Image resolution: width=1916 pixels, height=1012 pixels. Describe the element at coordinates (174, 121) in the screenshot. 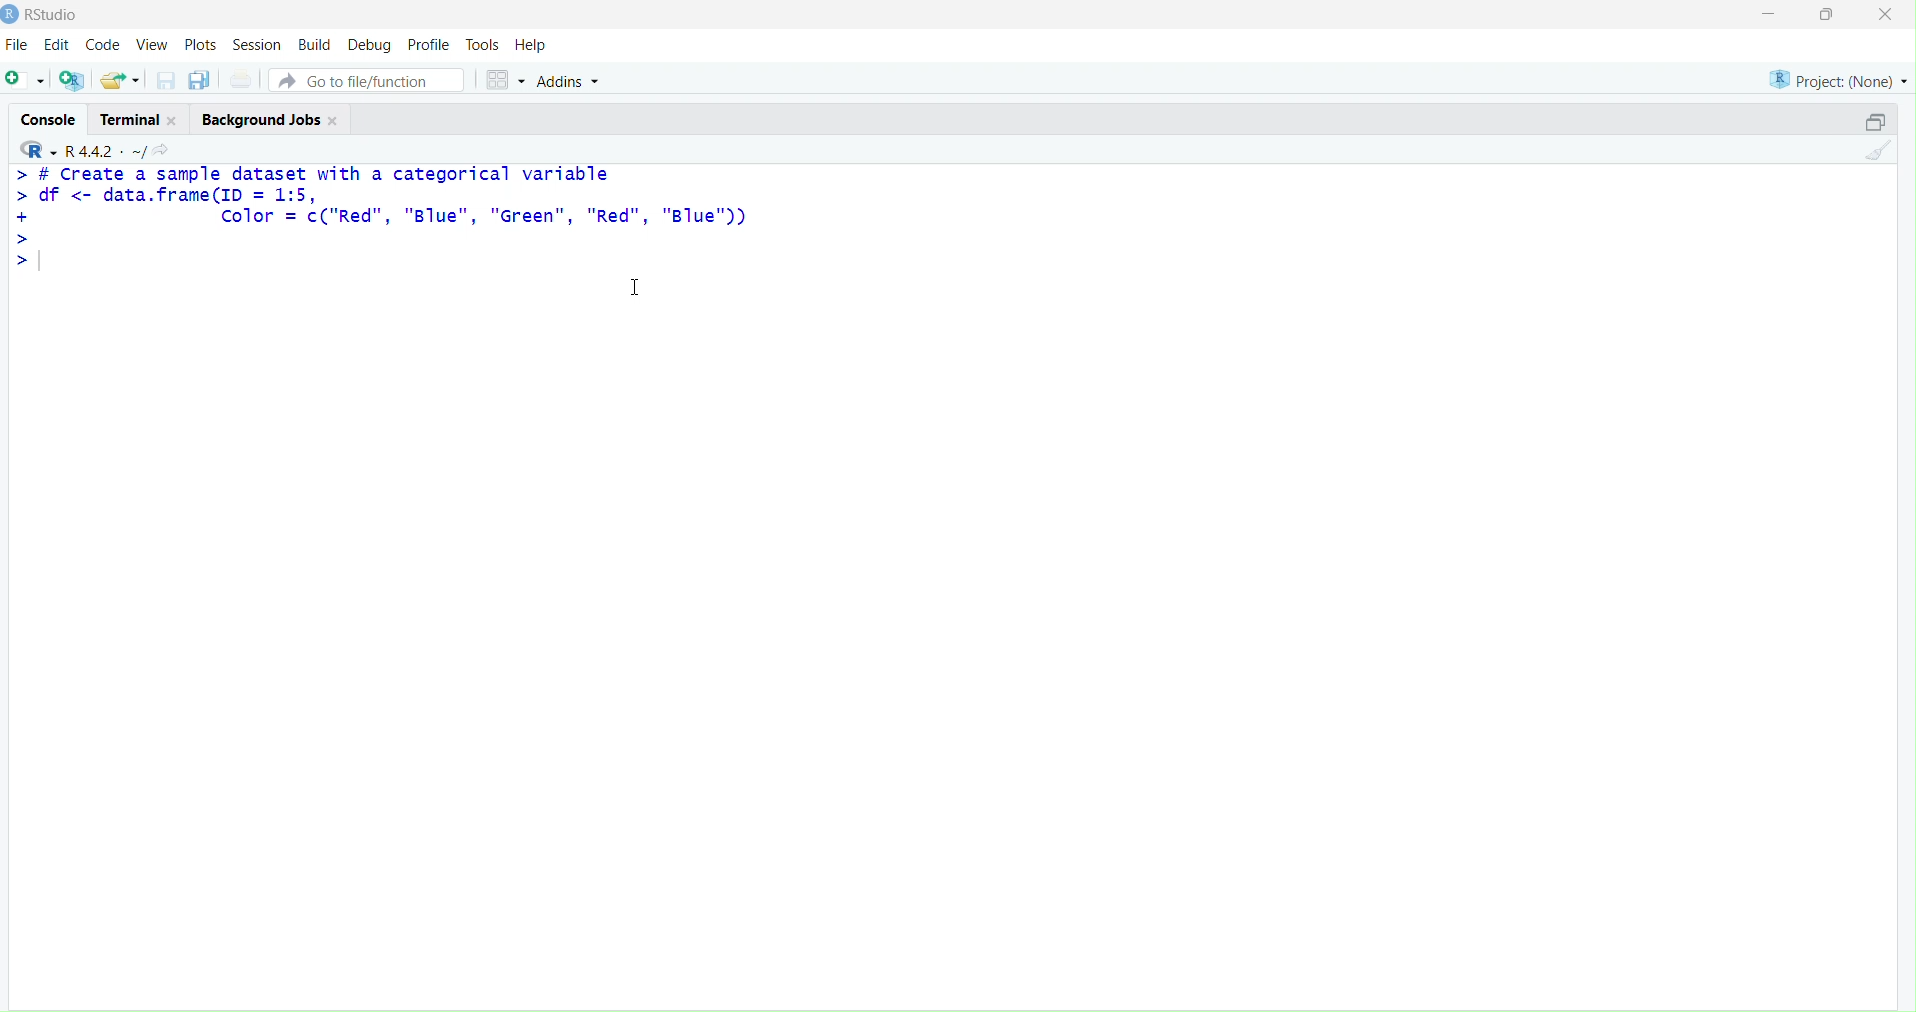

I see `close` at that location.